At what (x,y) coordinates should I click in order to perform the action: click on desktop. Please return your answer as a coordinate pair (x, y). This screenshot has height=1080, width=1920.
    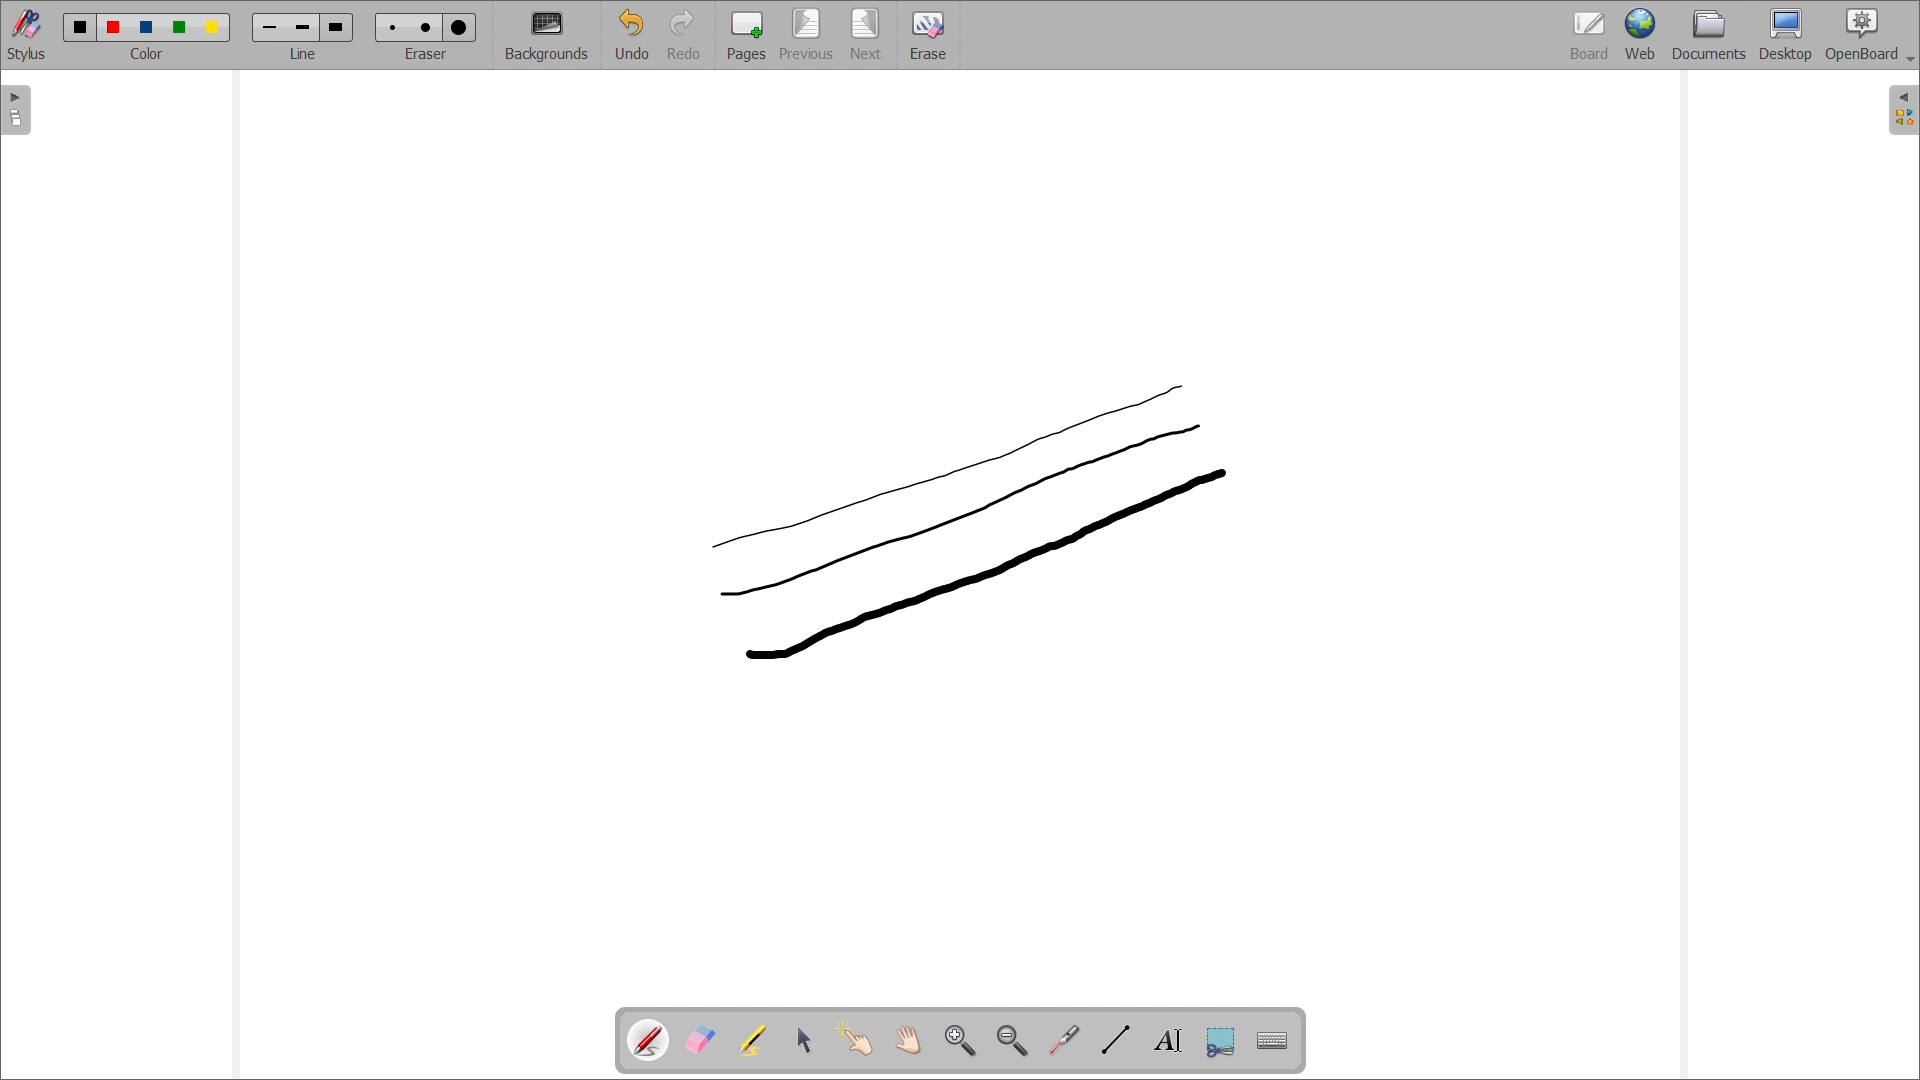
    Looking at the image, I should click on (1785, 35).